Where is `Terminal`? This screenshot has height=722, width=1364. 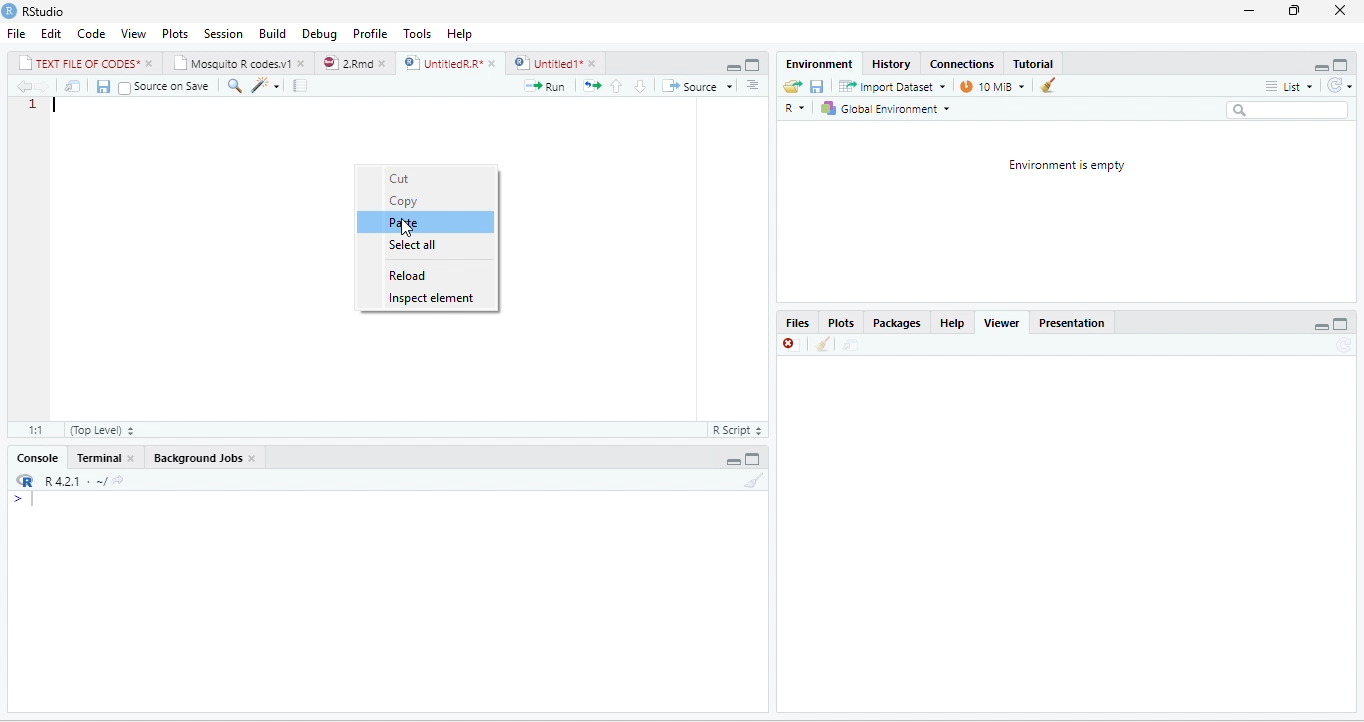 Terminal is located at coordinates (97, 459).